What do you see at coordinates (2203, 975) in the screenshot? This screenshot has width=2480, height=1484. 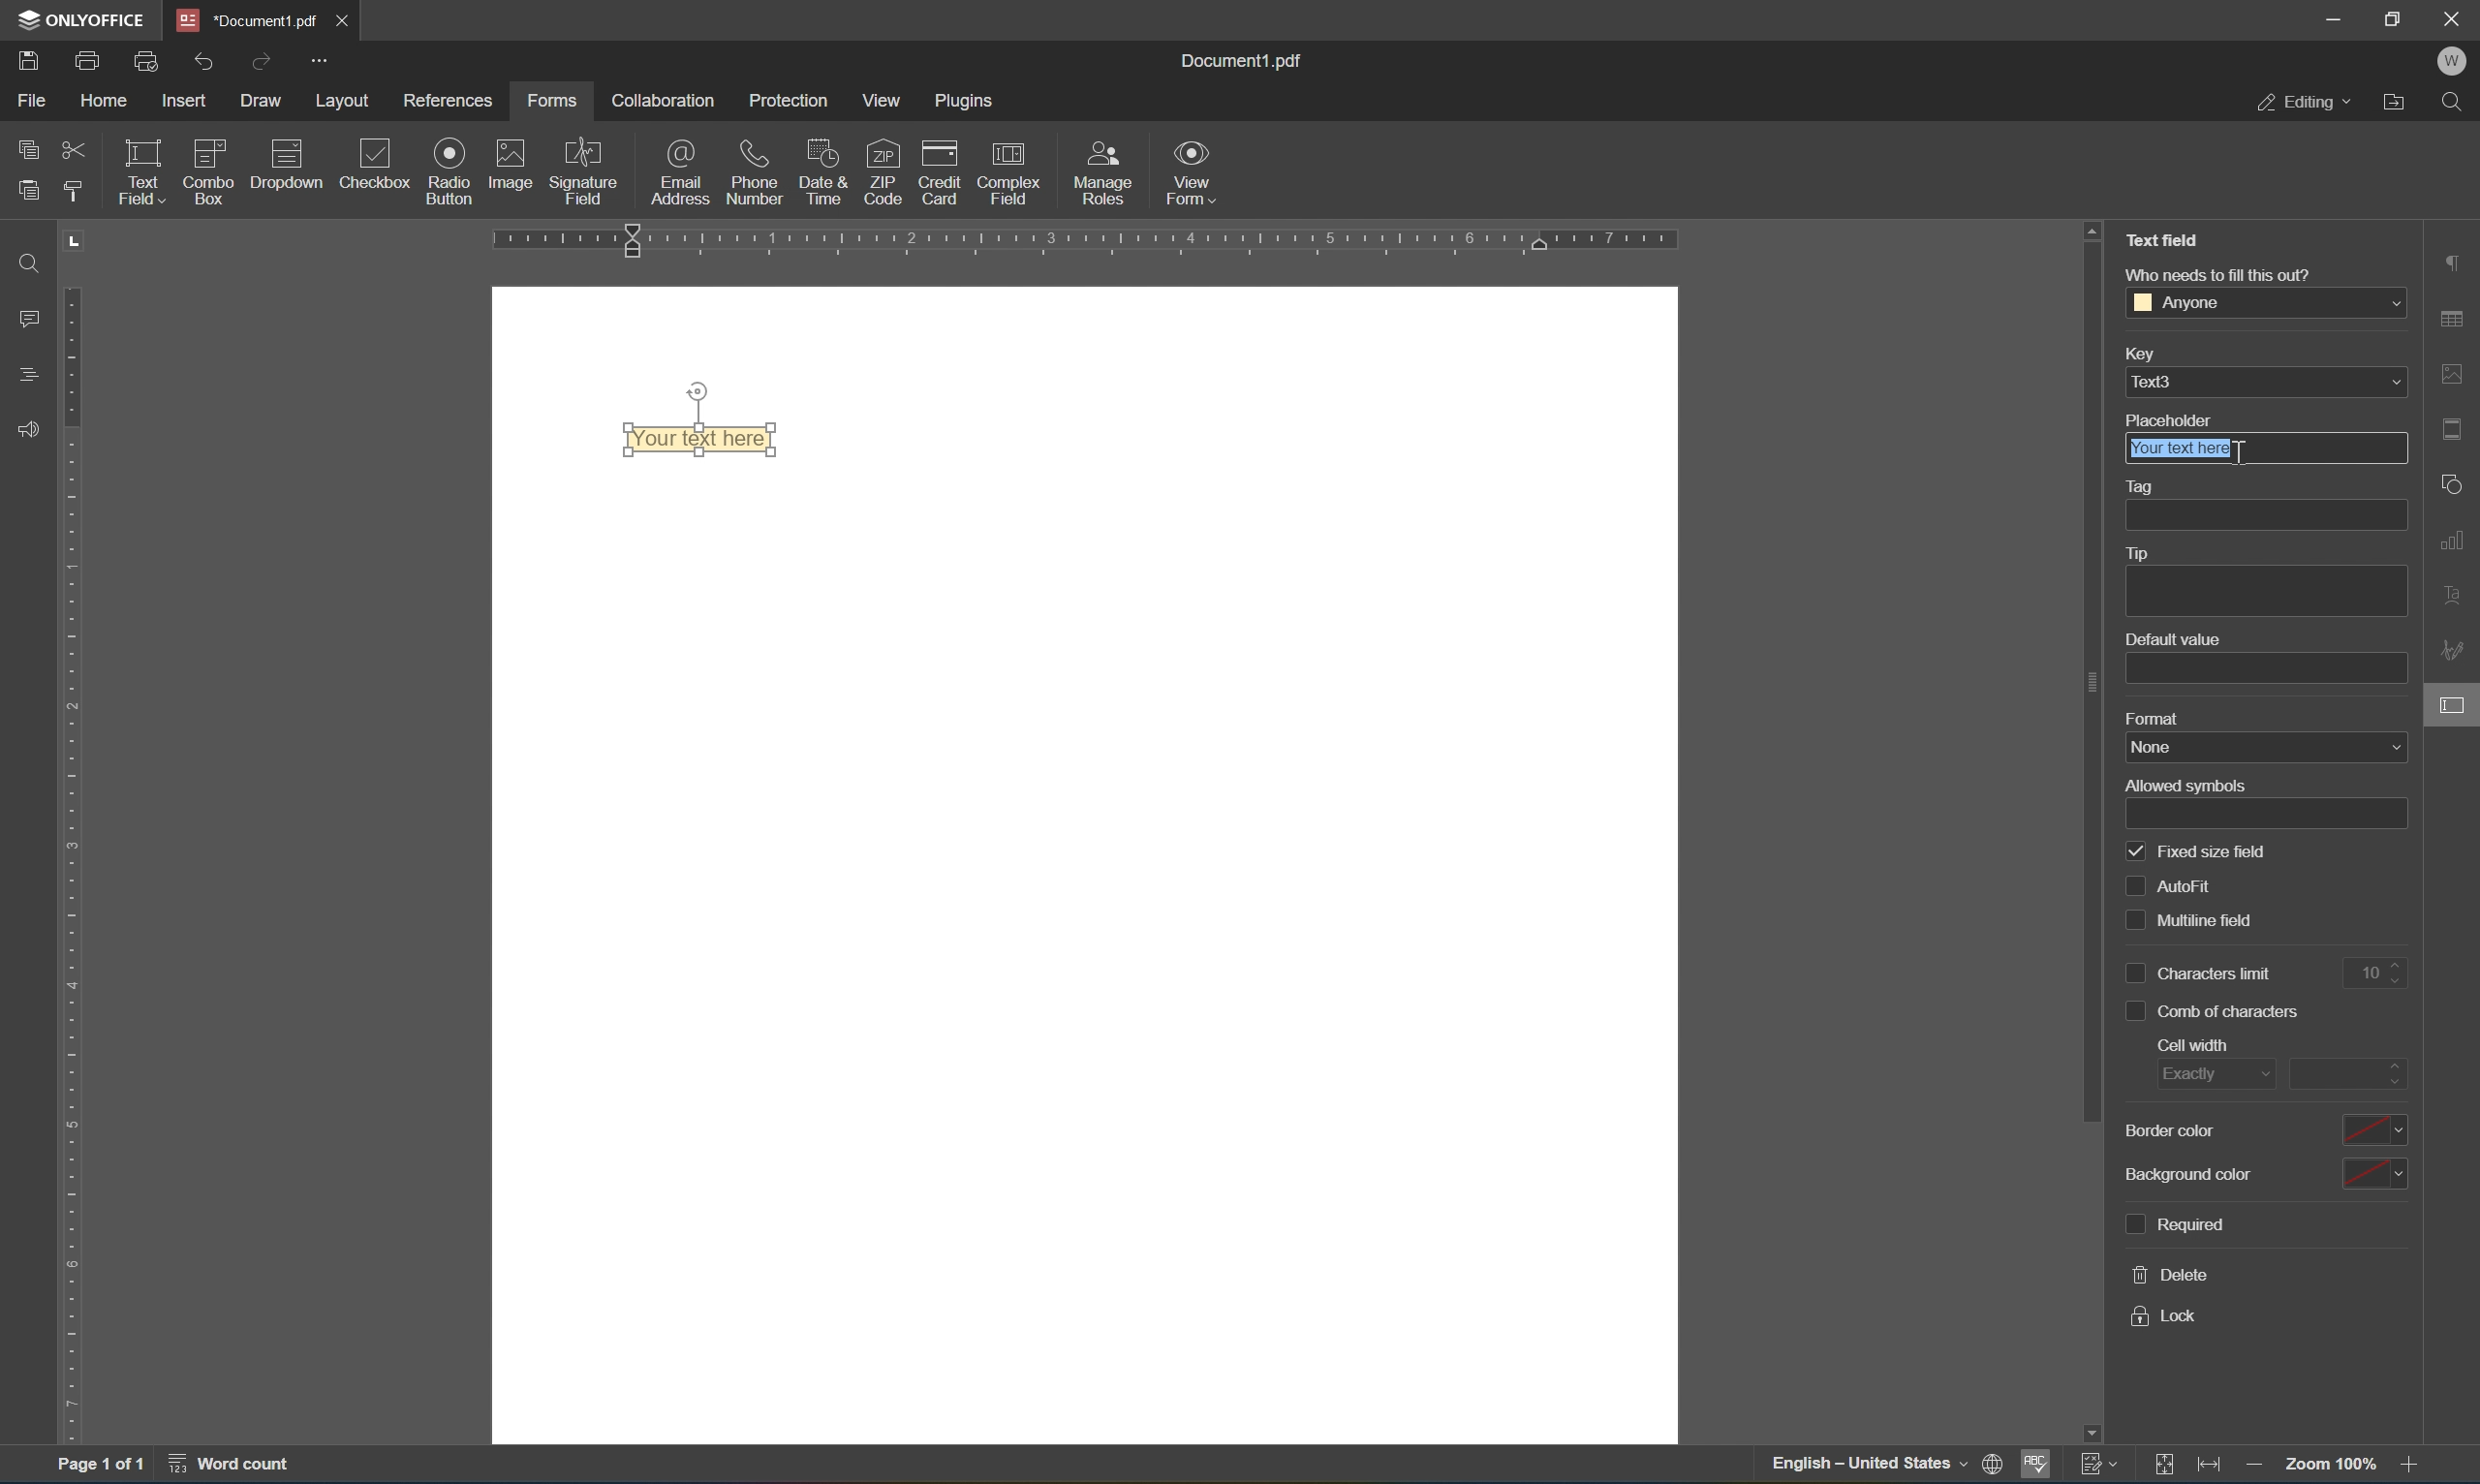 I see `characters limit` at bounding box center [2203, 975].